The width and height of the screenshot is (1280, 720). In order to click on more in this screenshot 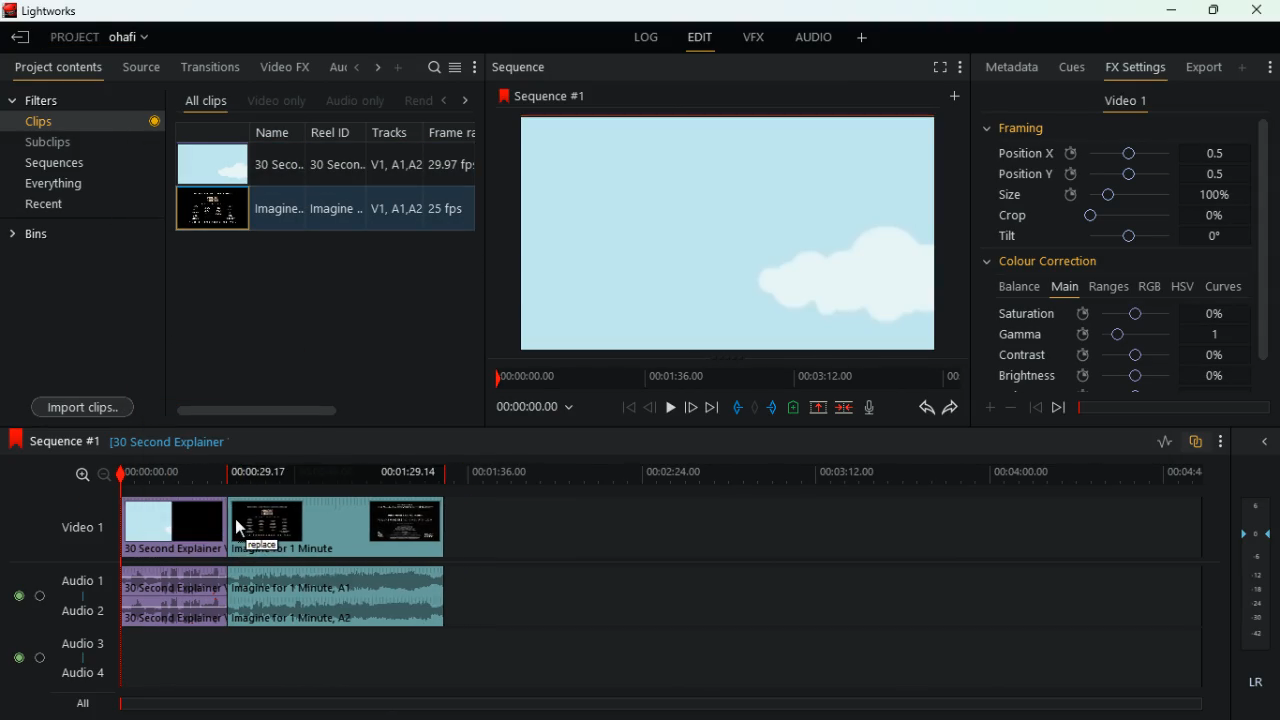, I will do `click(1244, 67)`.